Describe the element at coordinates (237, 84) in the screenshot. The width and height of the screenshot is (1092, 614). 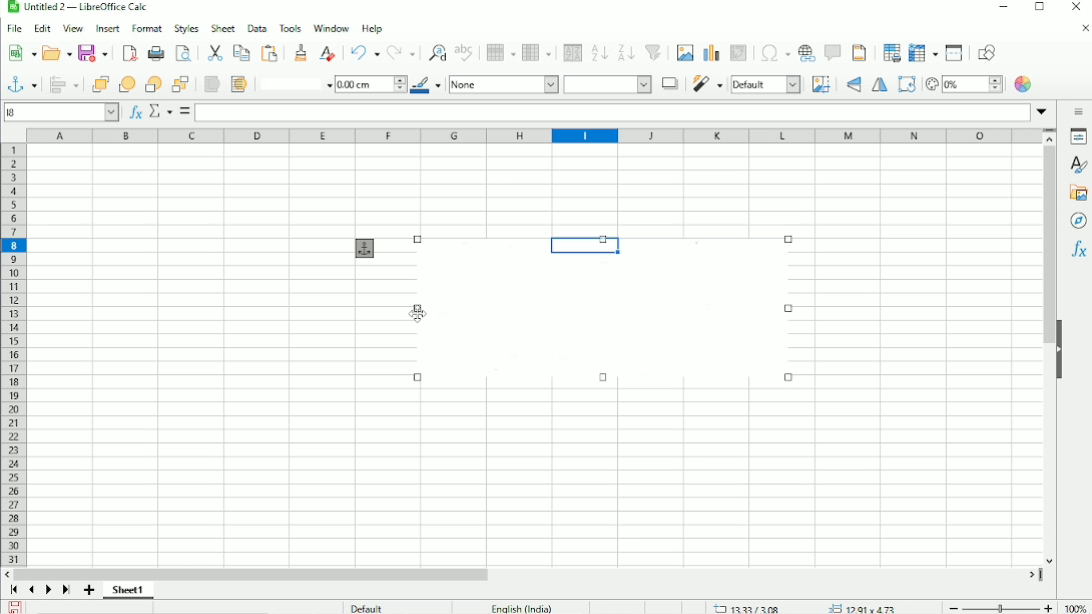
I see `To background` at that location.